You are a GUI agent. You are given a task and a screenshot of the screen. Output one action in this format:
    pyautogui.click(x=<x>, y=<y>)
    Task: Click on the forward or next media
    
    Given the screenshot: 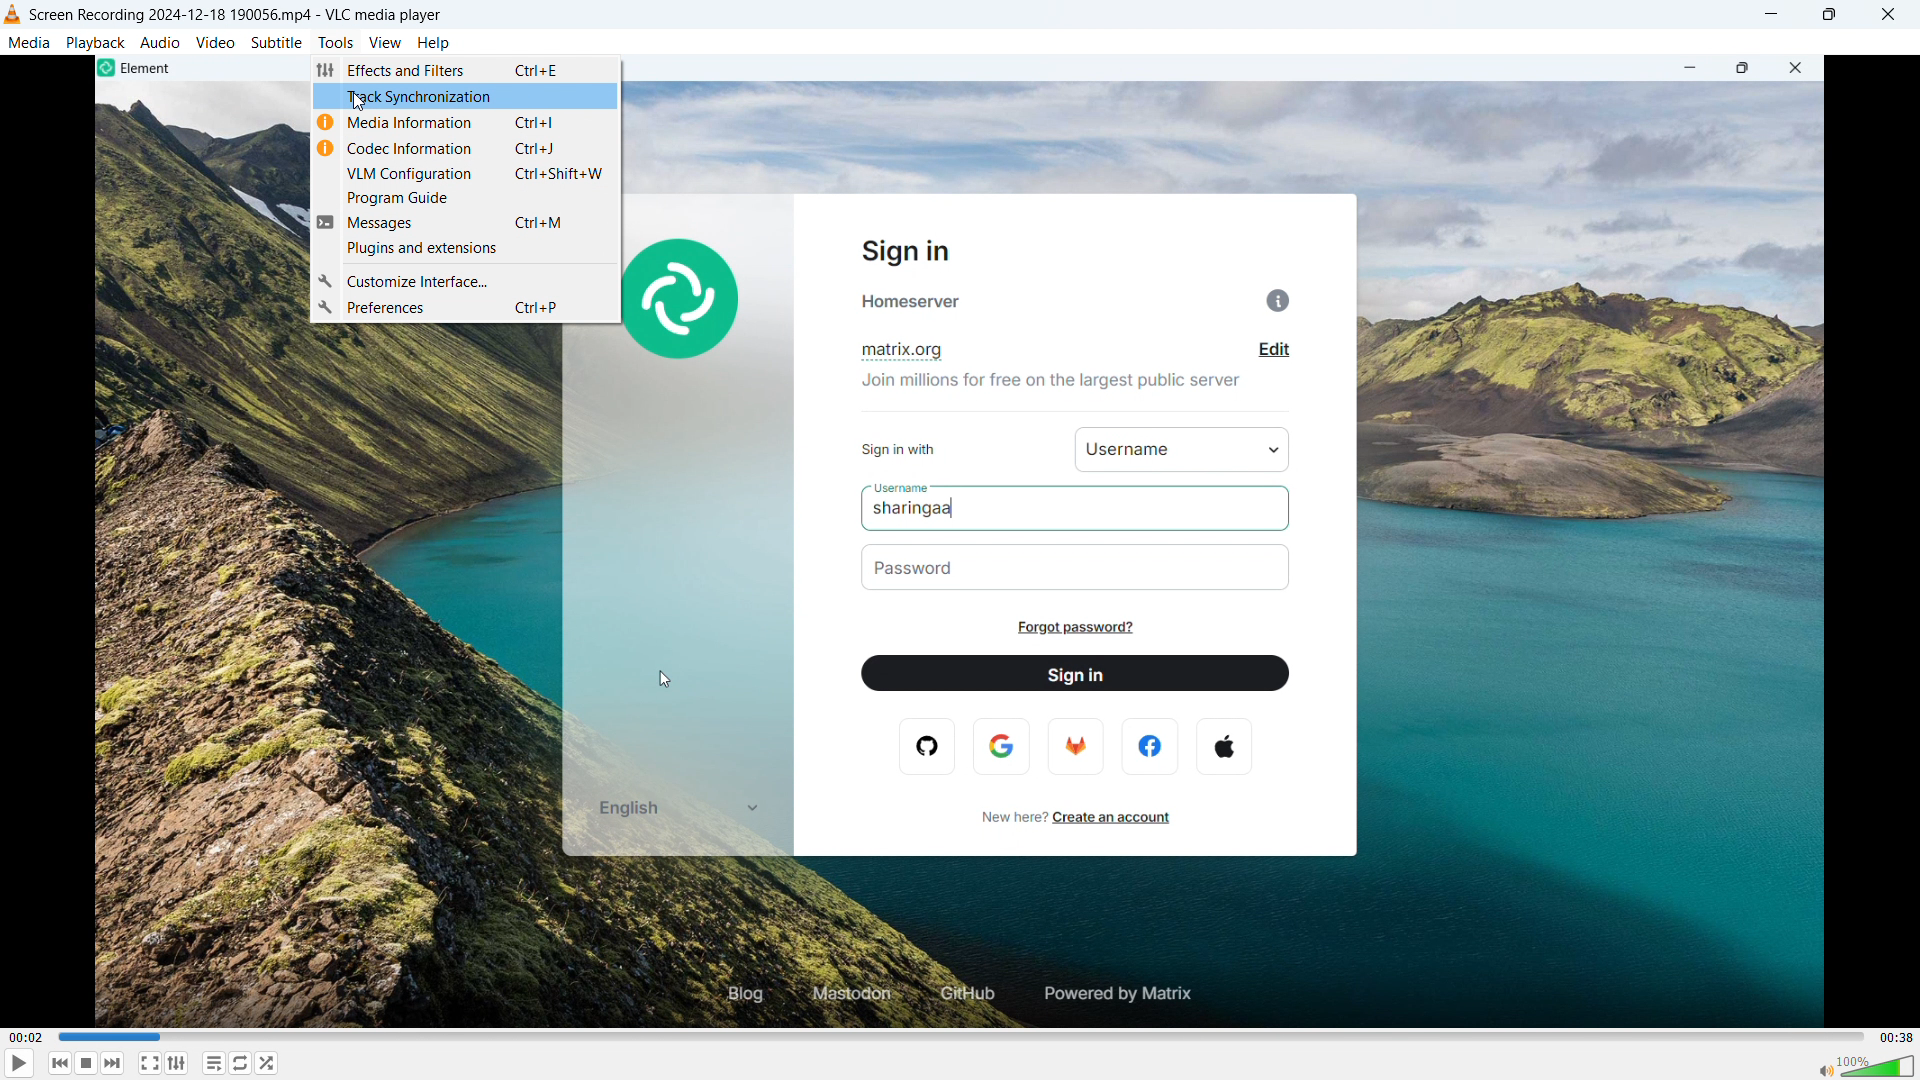 What is the action you would take?
    pyautogui.click(x=113, y=1063)
    